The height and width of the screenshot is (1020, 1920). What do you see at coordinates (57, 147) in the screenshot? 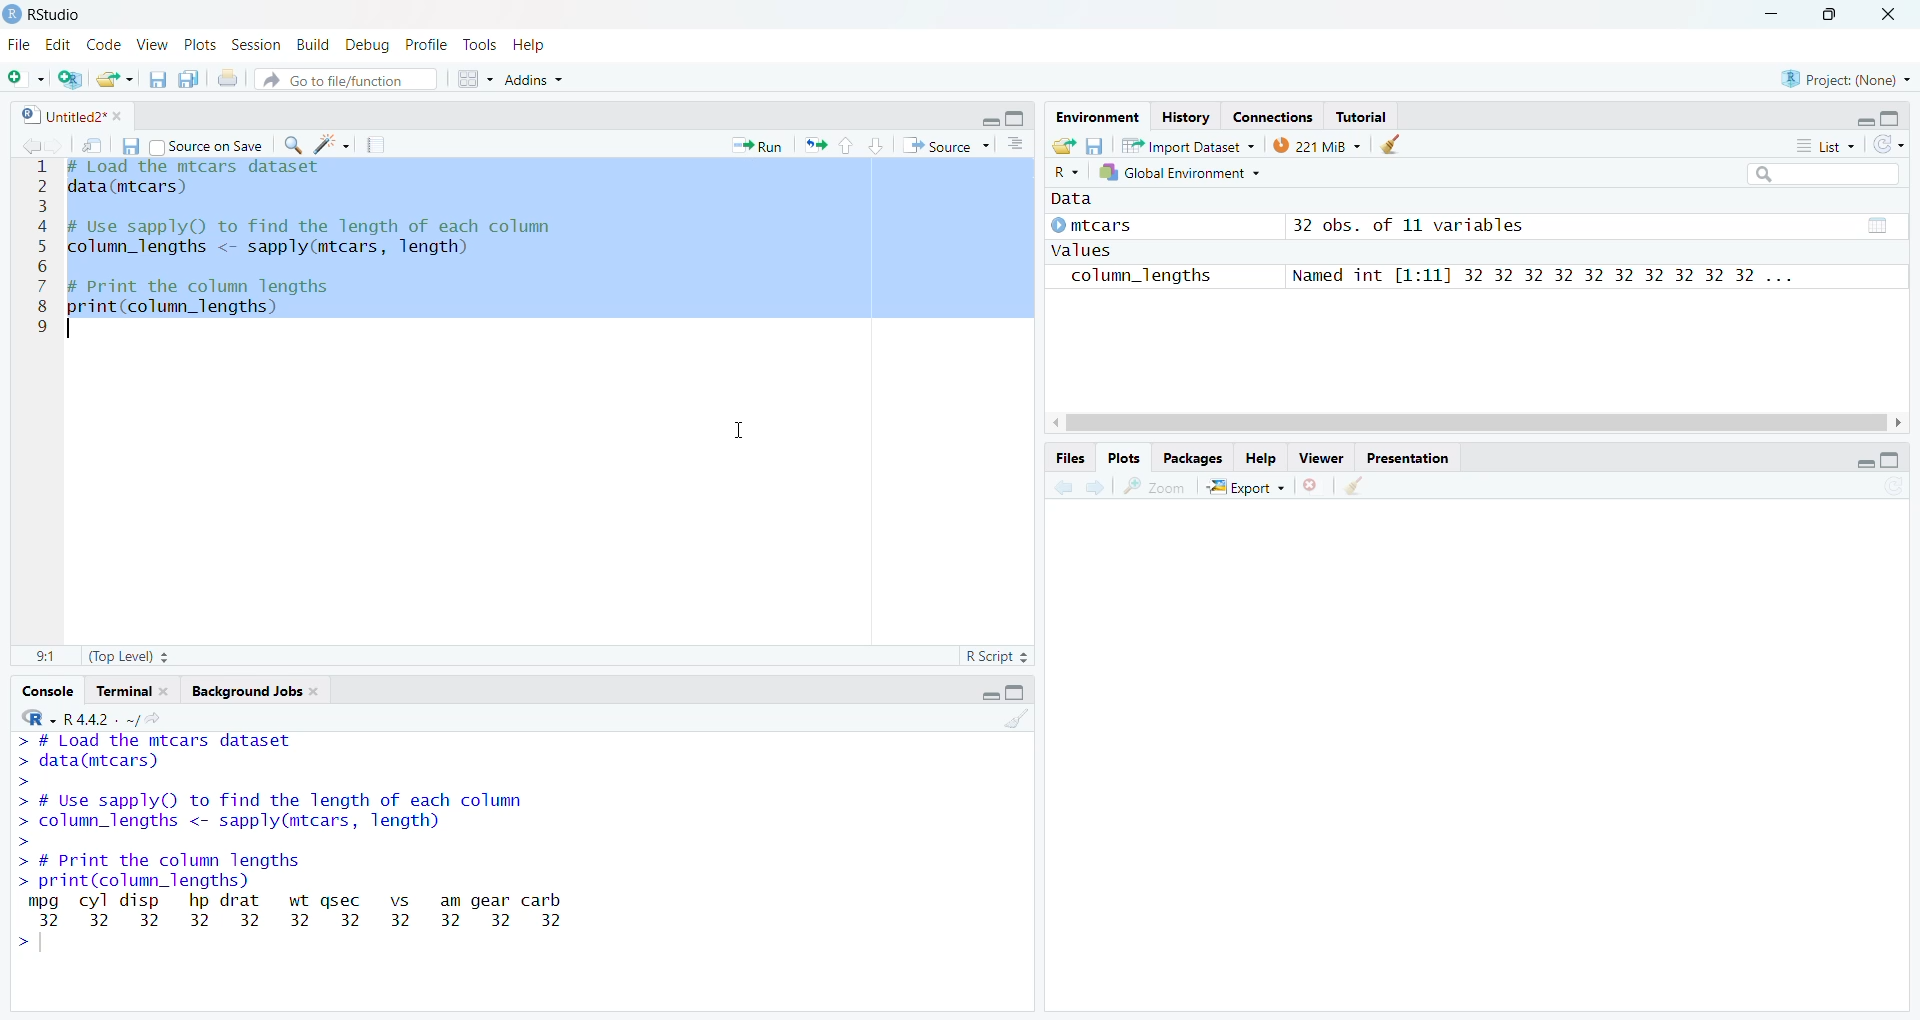
I see `Go to next source location` at bounding box center [57, 147].